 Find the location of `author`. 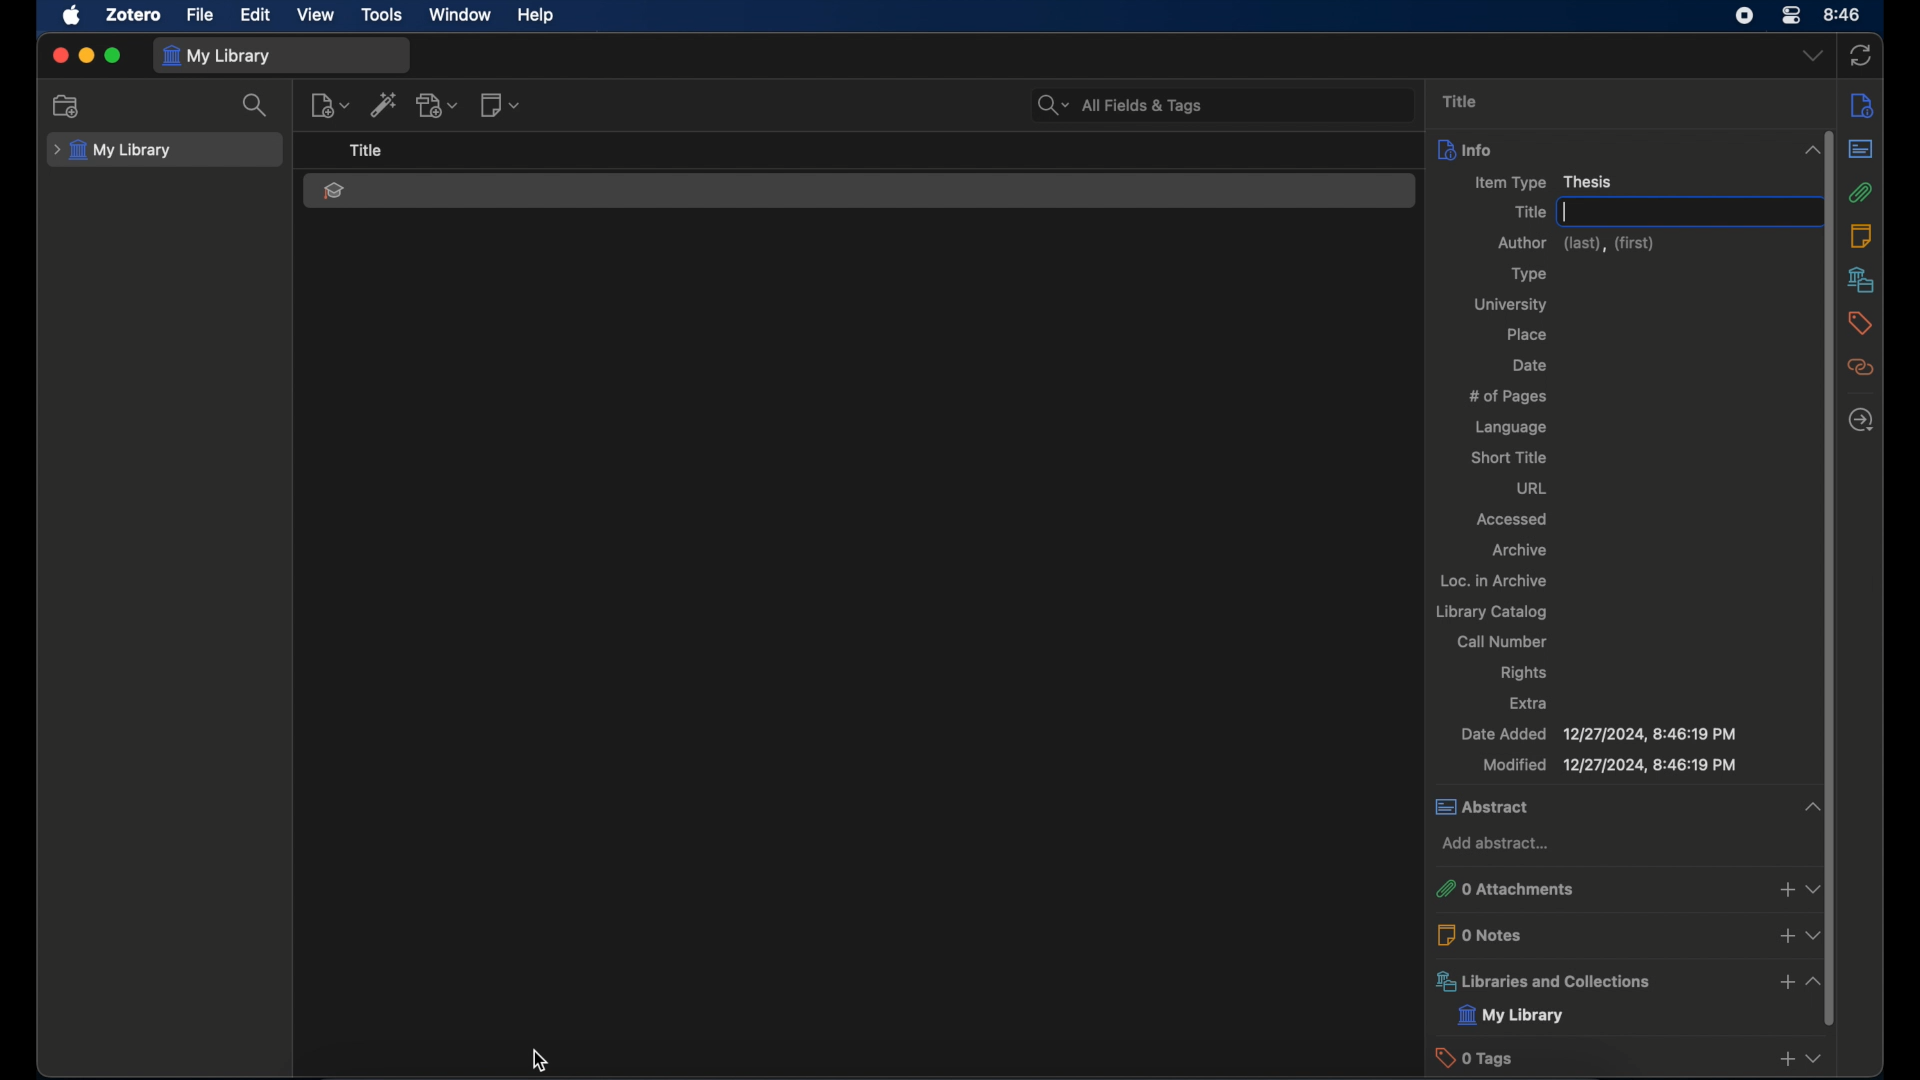

author is located at coordinates (1576, 244).